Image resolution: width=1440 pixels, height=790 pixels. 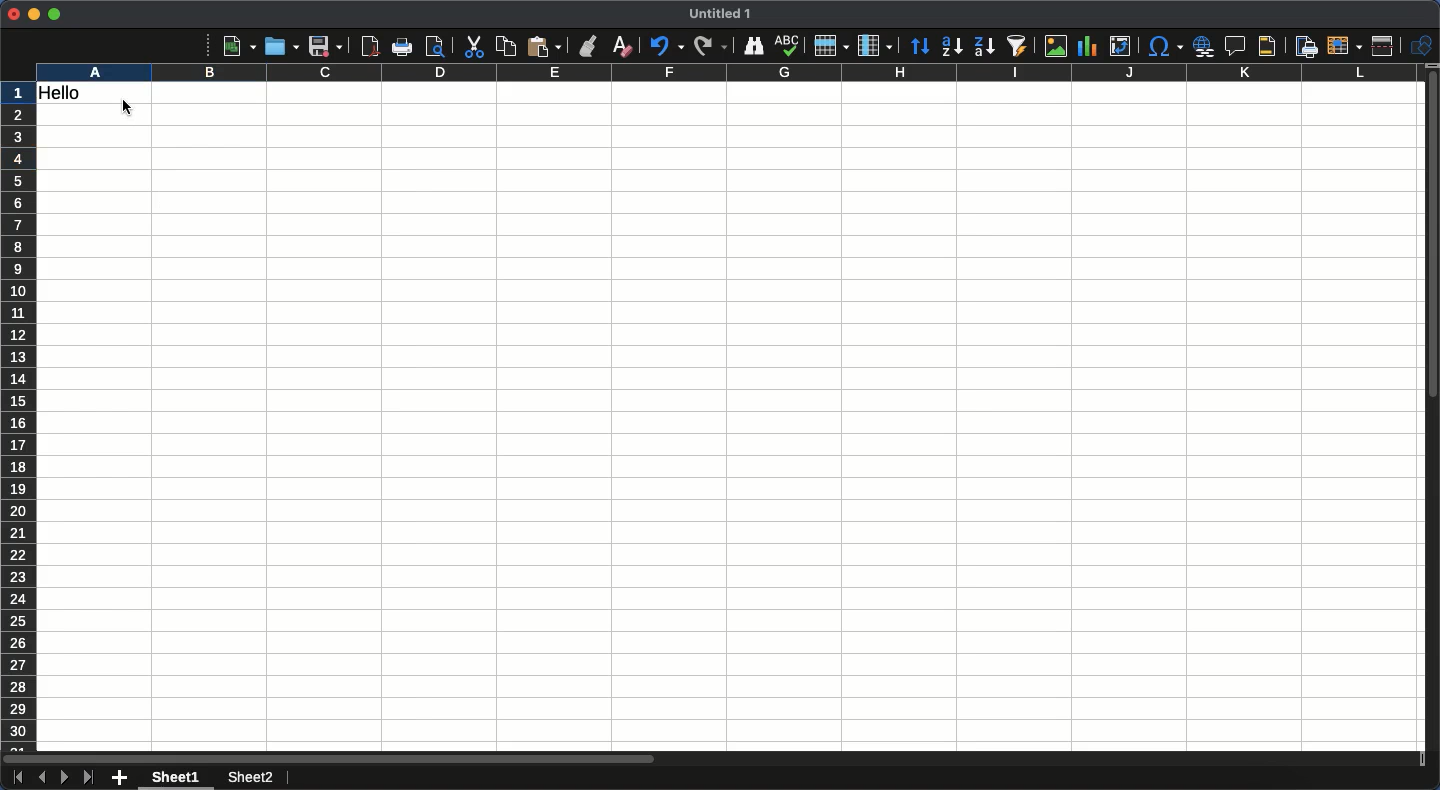 What do you see at coordinates (1205, 46) in the screenshot?
I see `Hyperlink` at bounding box center [1205, 46].